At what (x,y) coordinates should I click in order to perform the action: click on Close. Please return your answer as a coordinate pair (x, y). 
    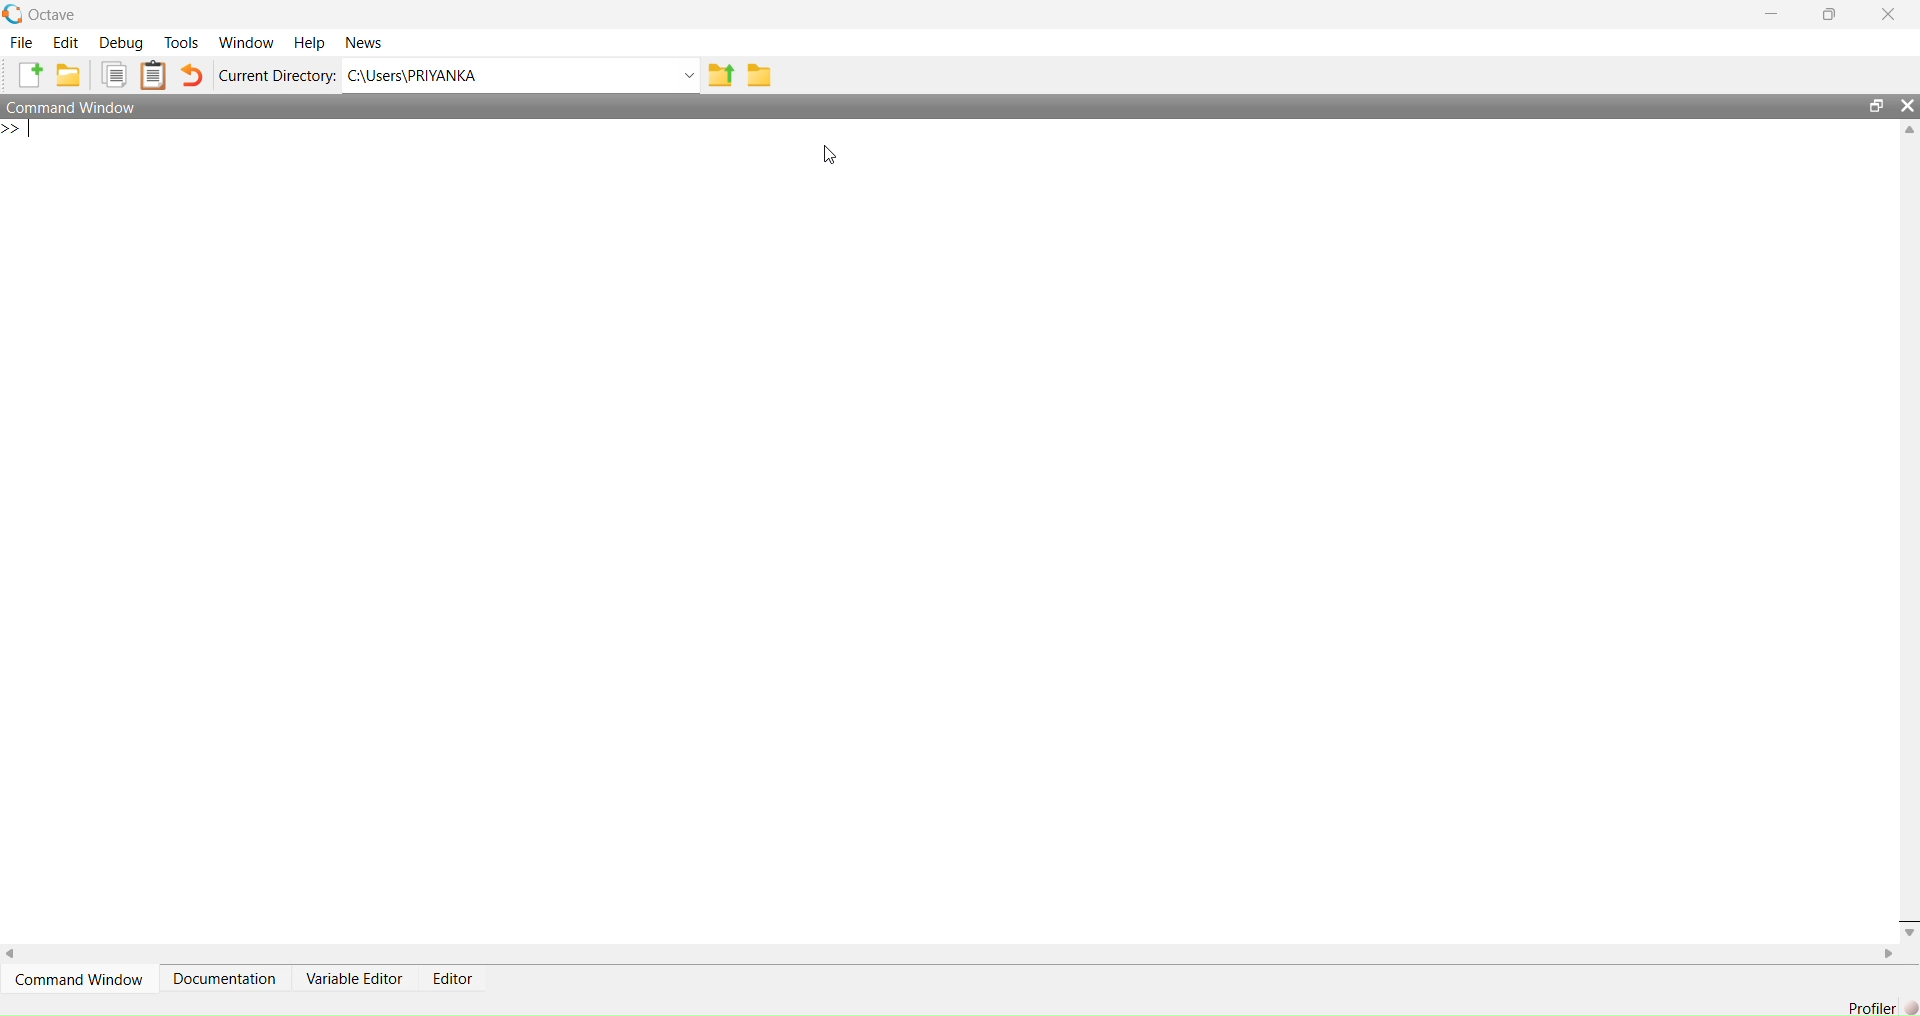
    Looking at the image, I should click on (1889, 15).